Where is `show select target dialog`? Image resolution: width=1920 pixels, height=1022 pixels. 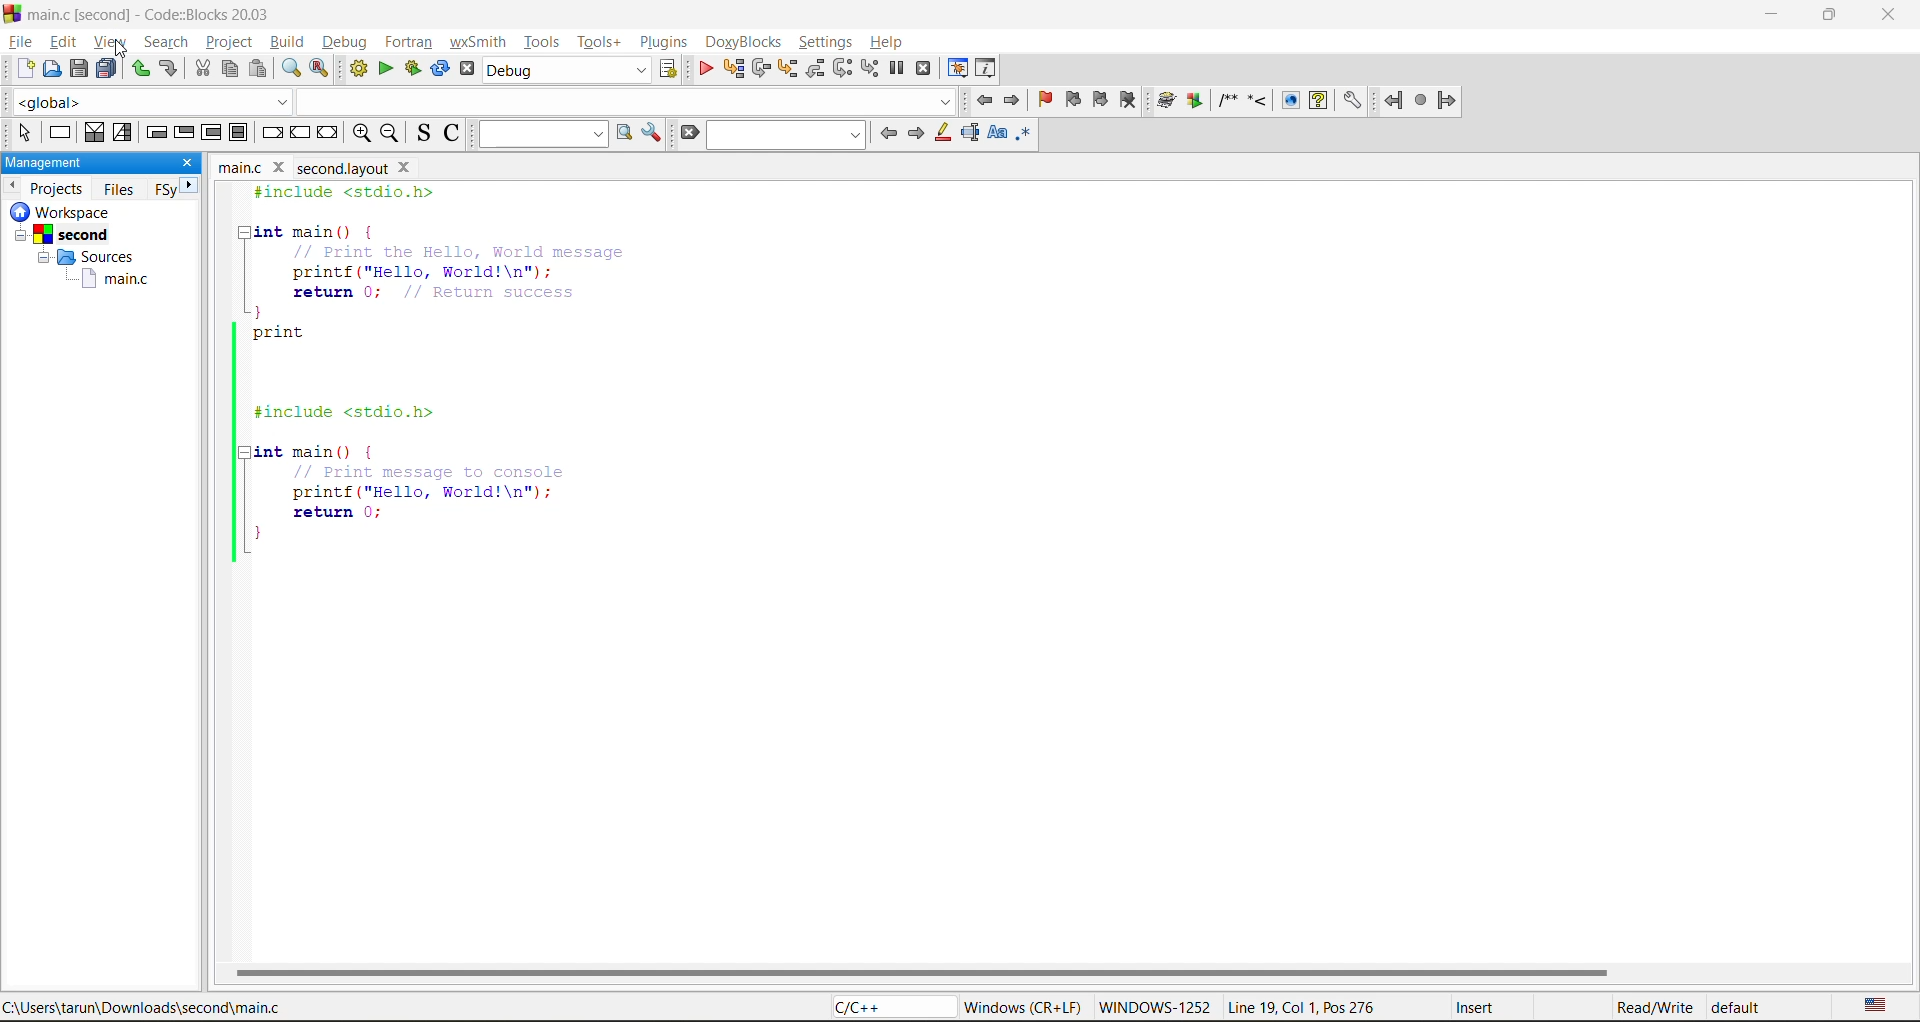
show select target dialog is located at coordinates (665, 69).